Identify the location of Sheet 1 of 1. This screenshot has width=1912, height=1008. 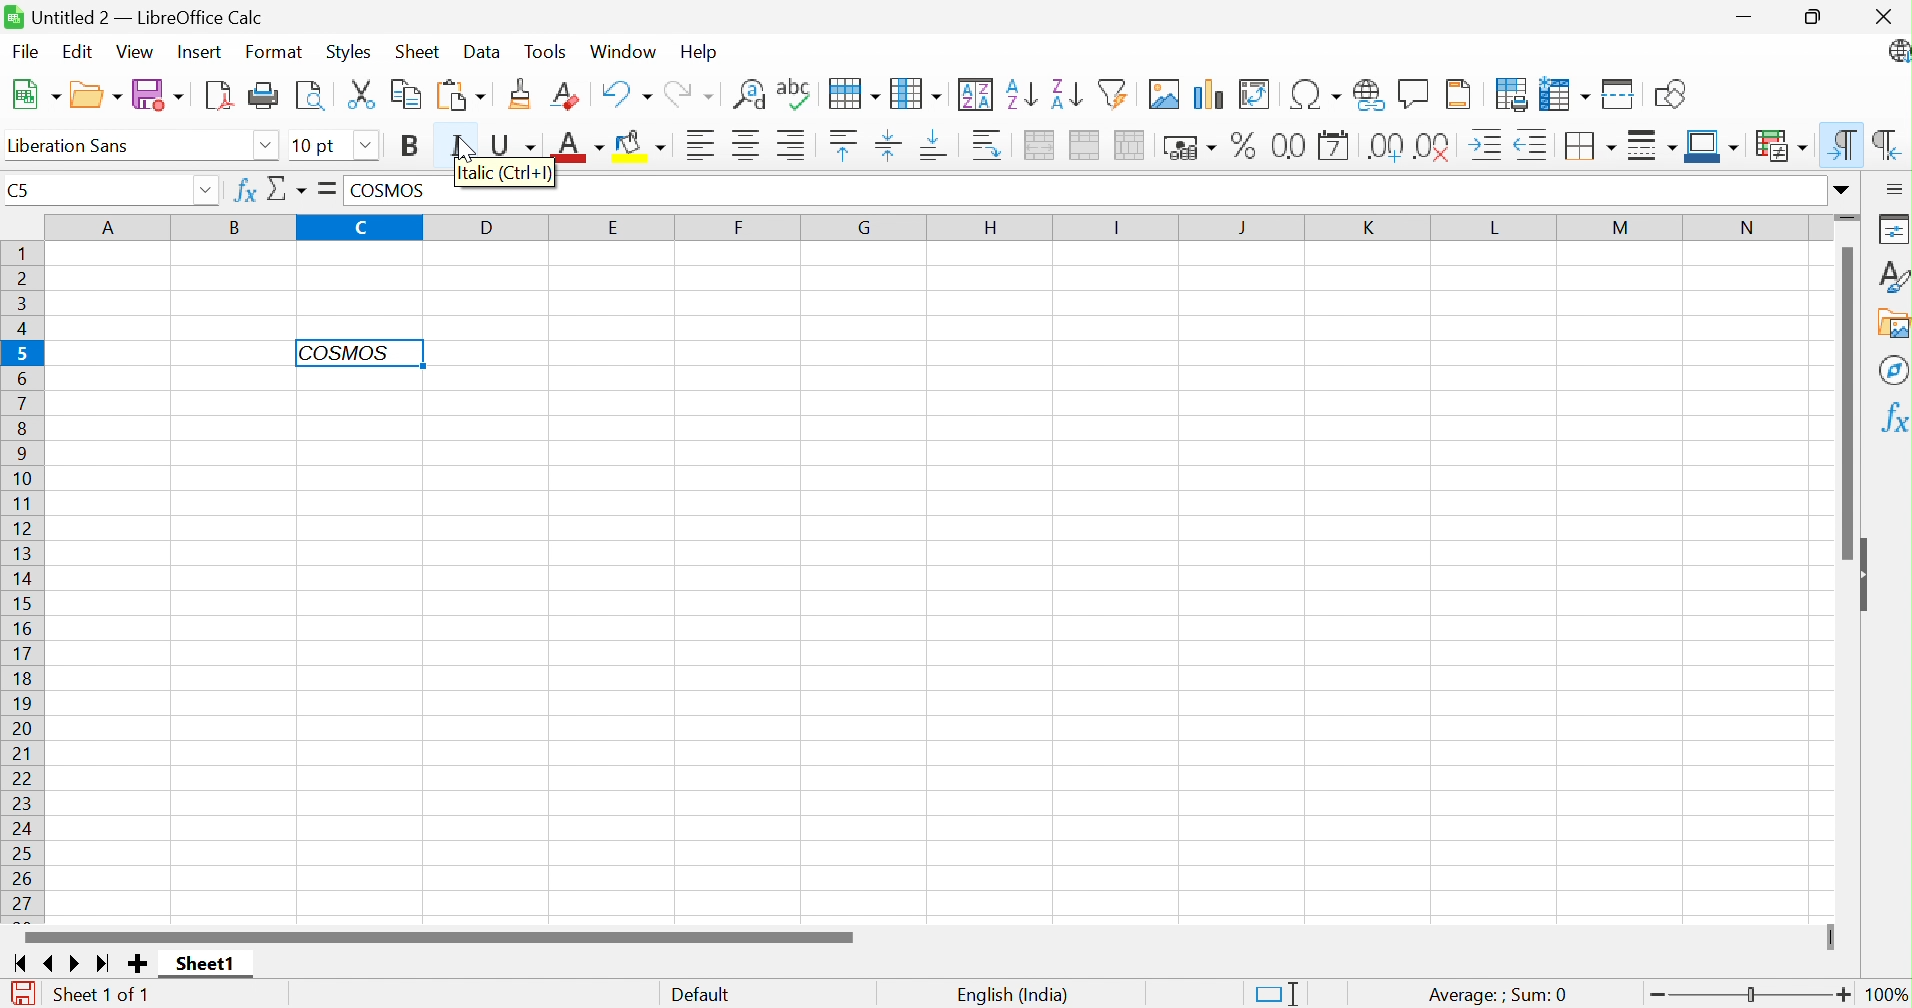
(102, 997).